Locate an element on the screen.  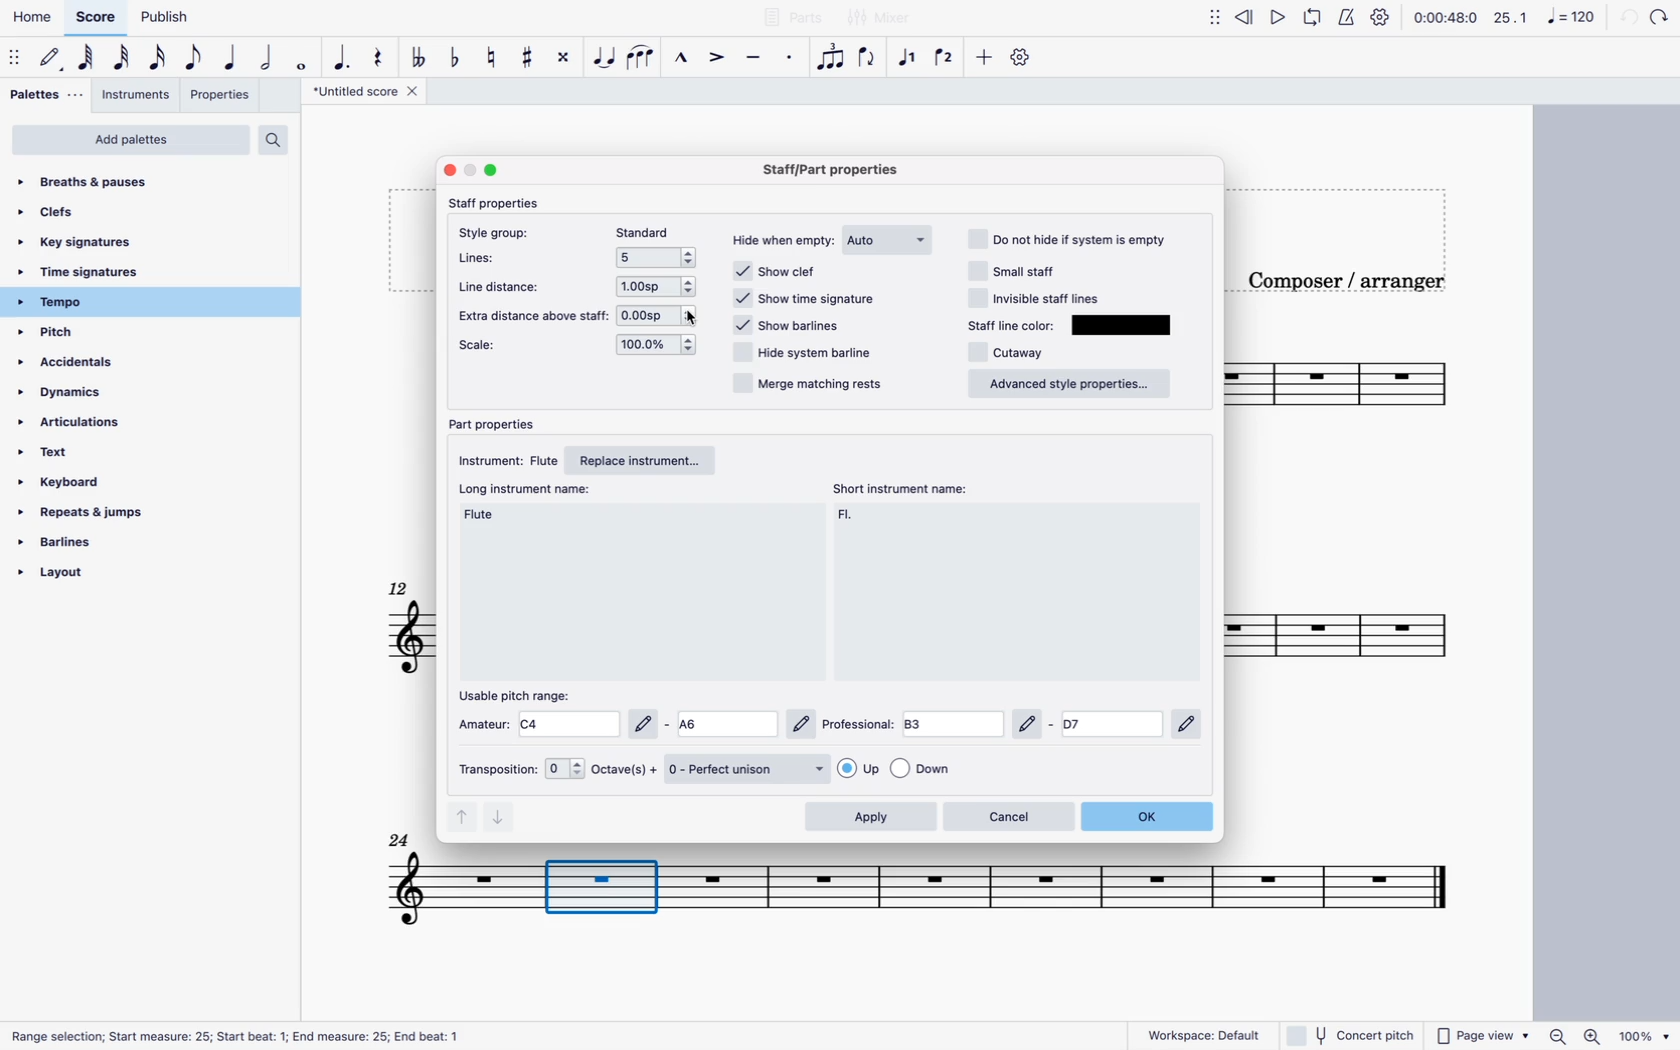
options is located at coordinates (911, 768).